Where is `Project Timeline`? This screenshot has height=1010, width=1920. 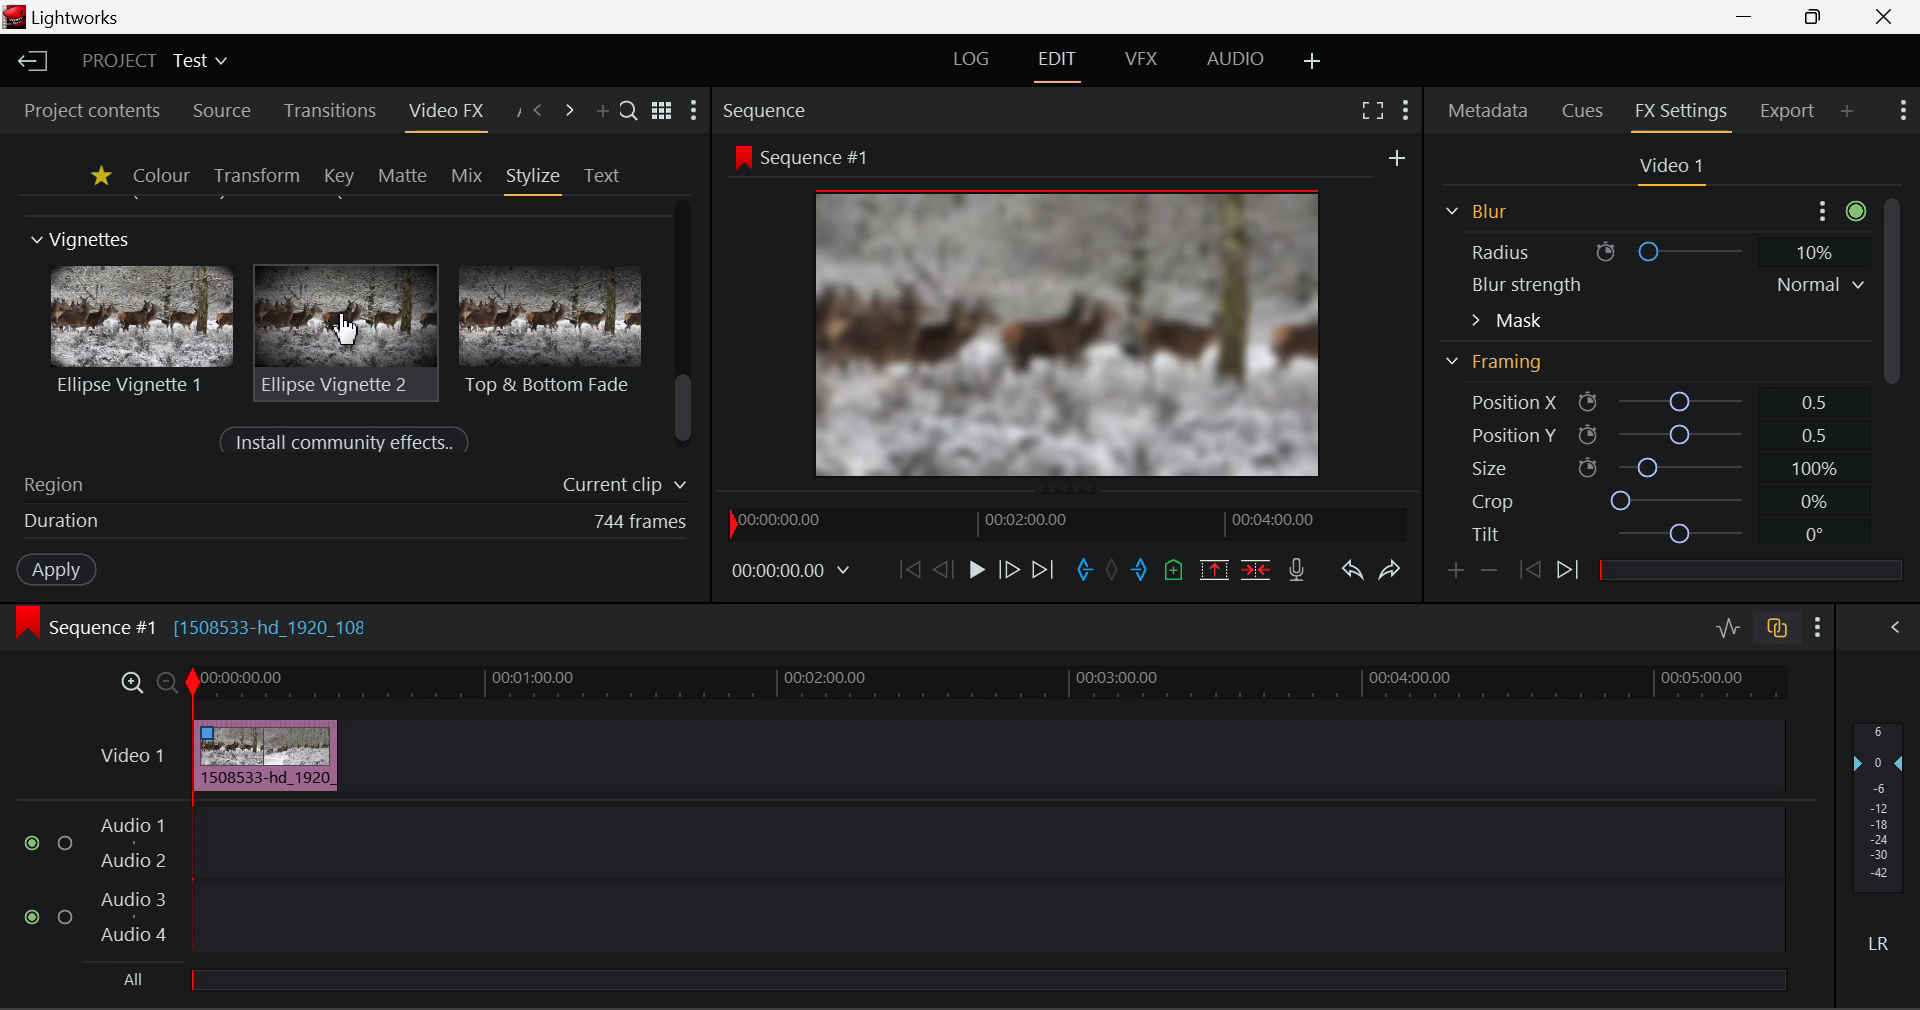
Project Timeline is located at coordinates (989, 684).